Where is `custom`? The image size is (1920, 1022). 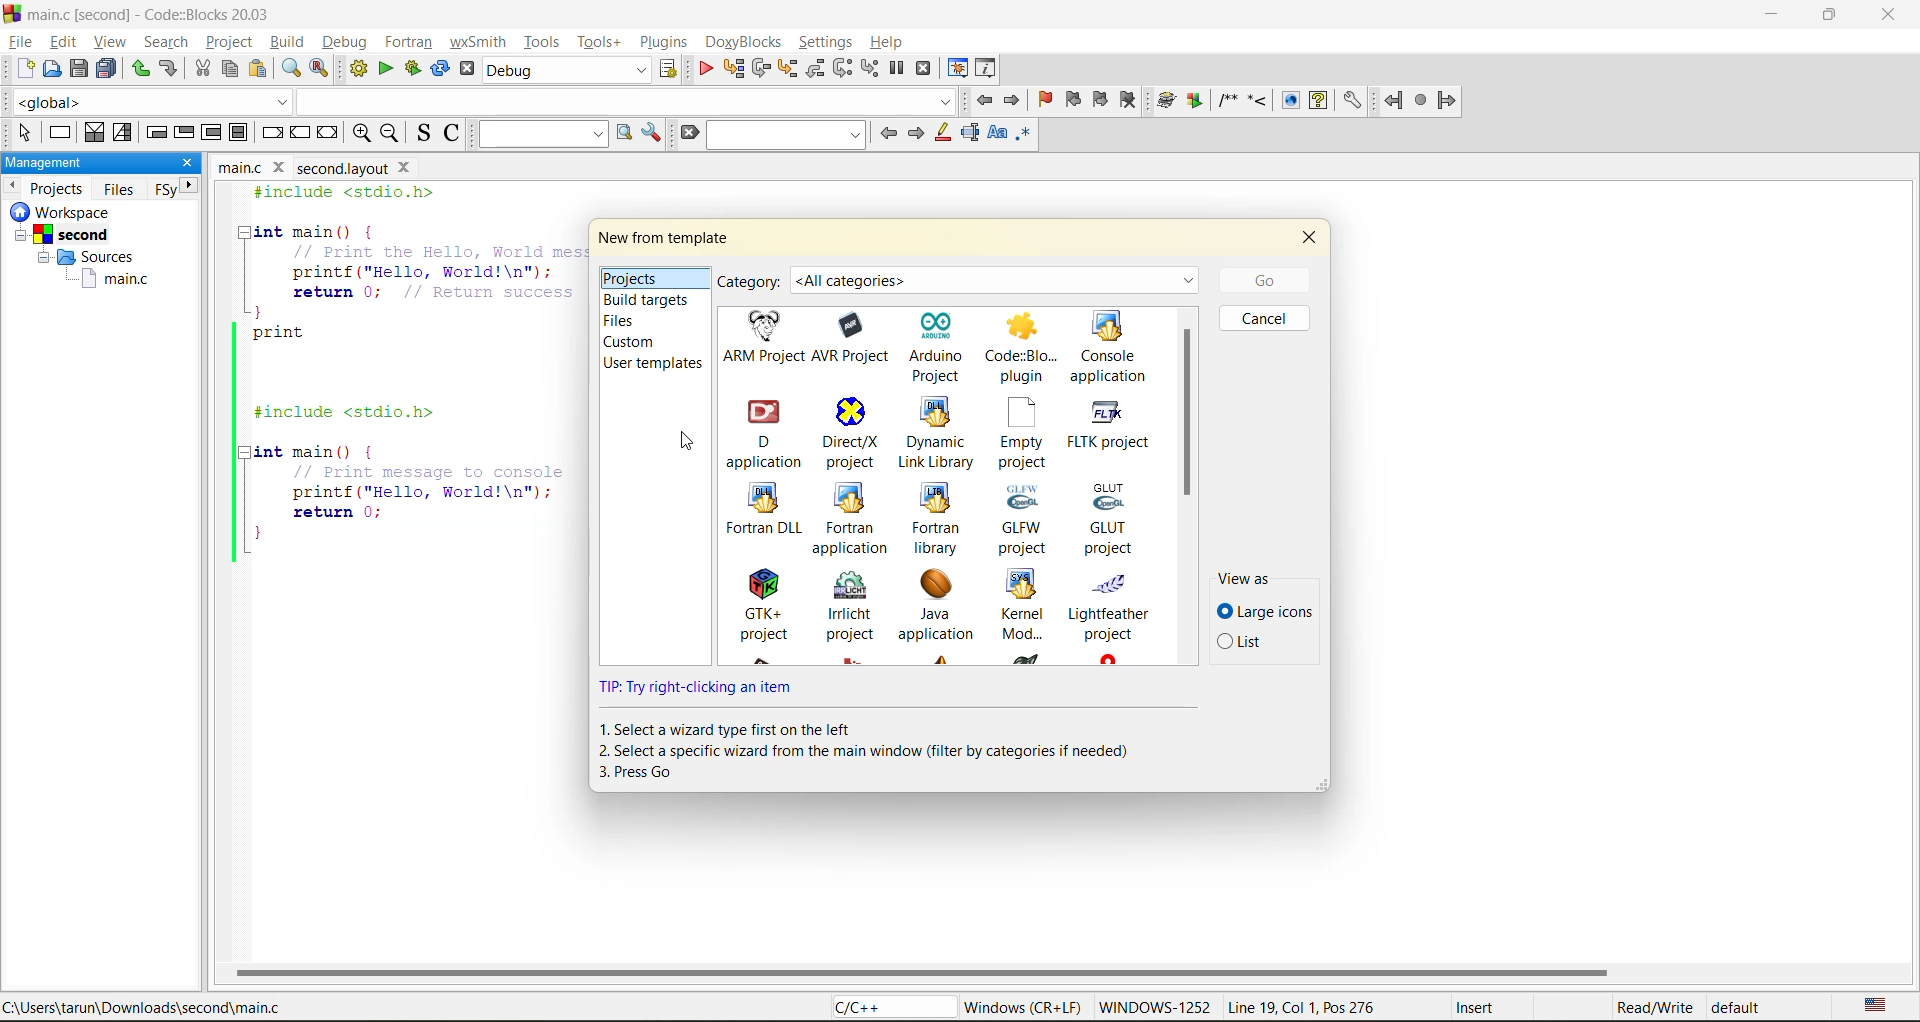
custom is located at coordinates (635, 342).